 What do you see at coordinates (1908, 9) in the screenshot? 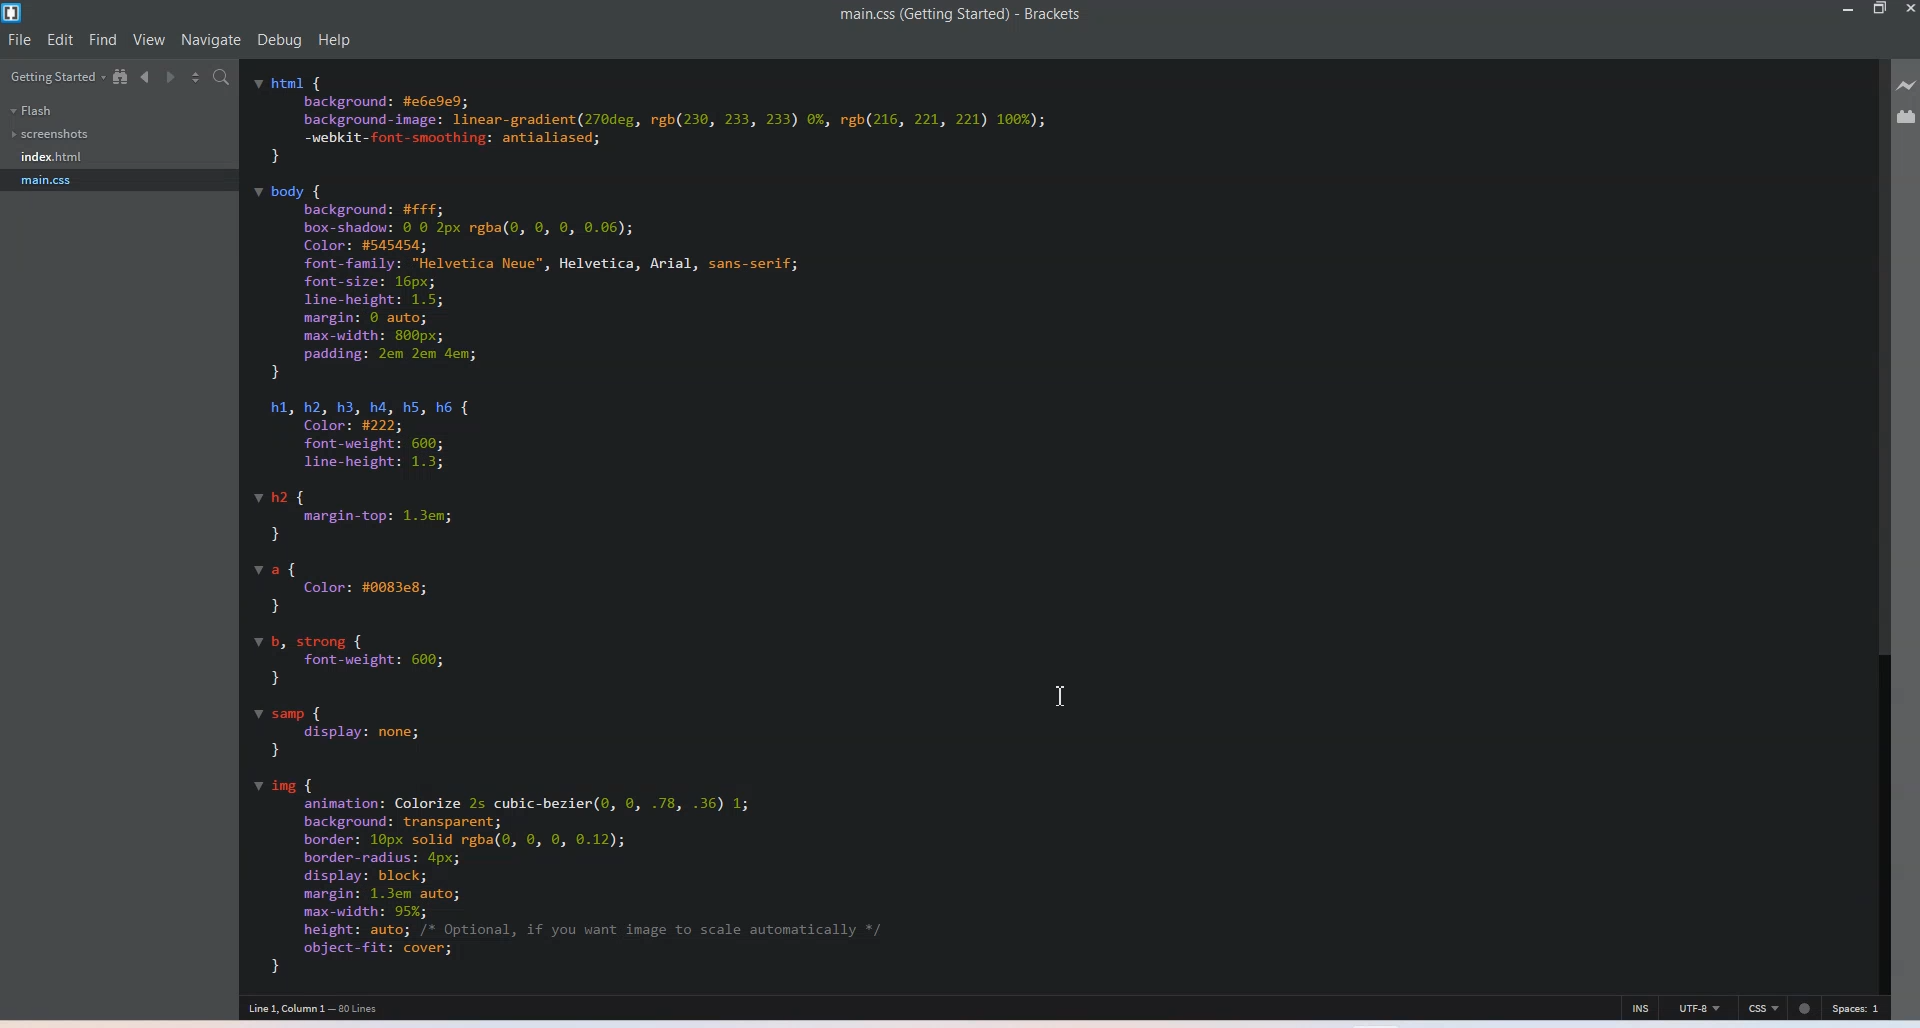
I see `Close` at bounding box center [1908, 9].